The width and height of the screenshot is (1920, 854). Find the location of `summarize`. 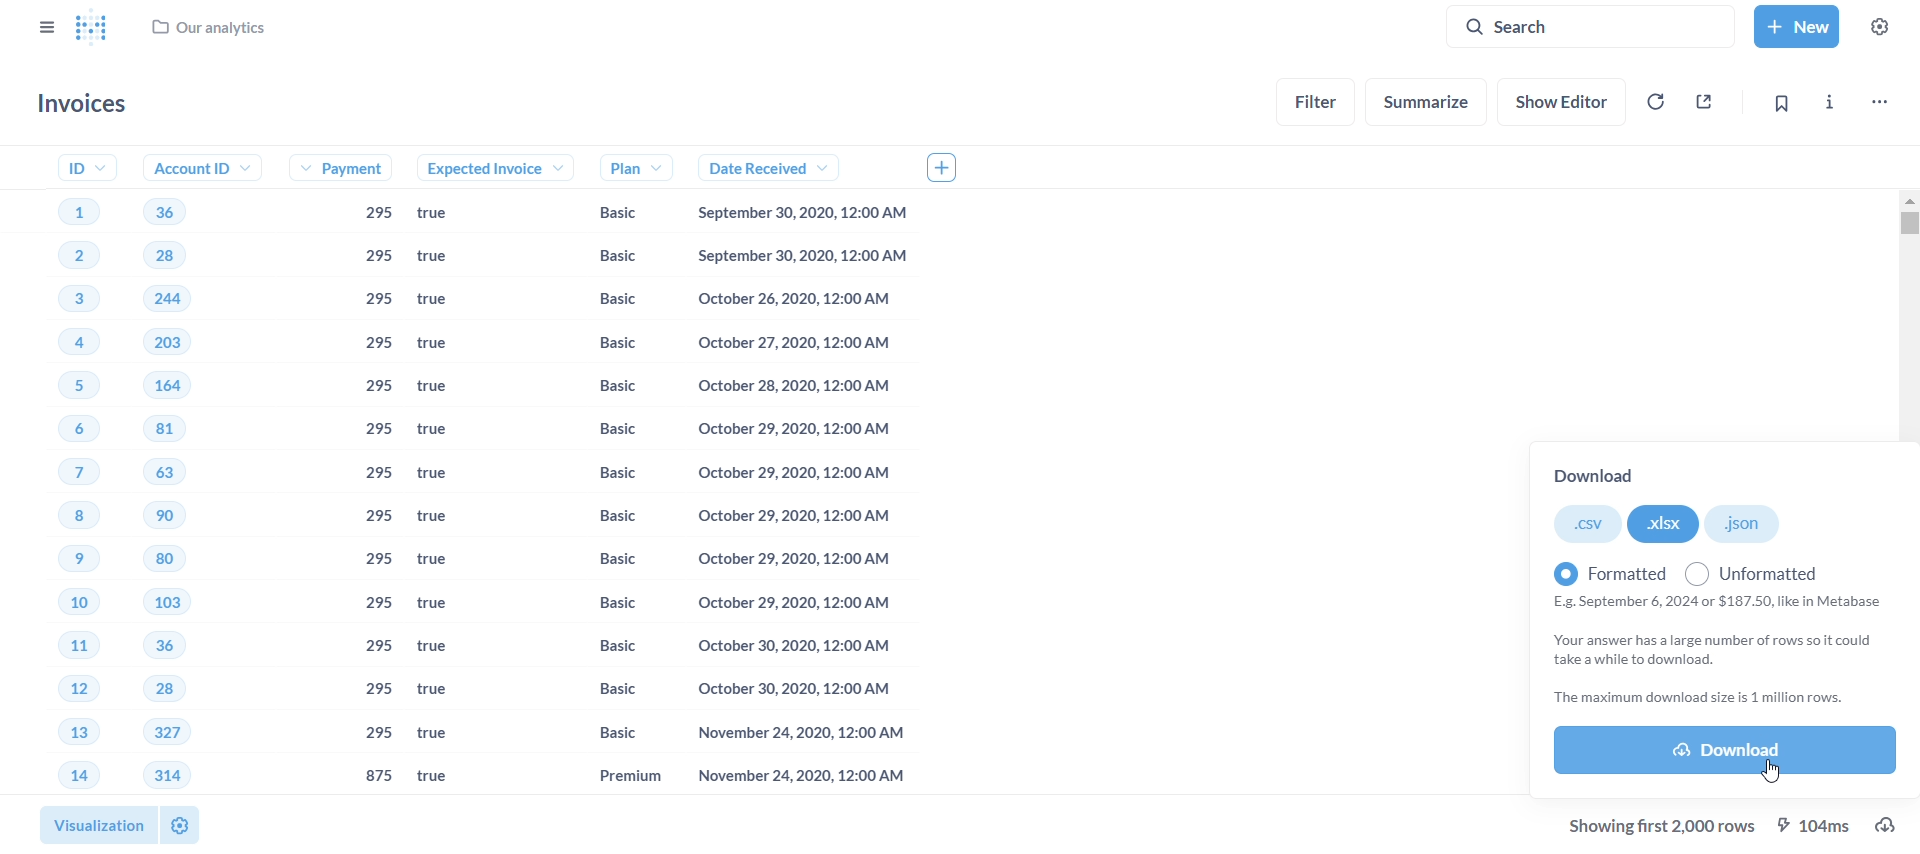

summarize is located at coordinates (1428, 102).